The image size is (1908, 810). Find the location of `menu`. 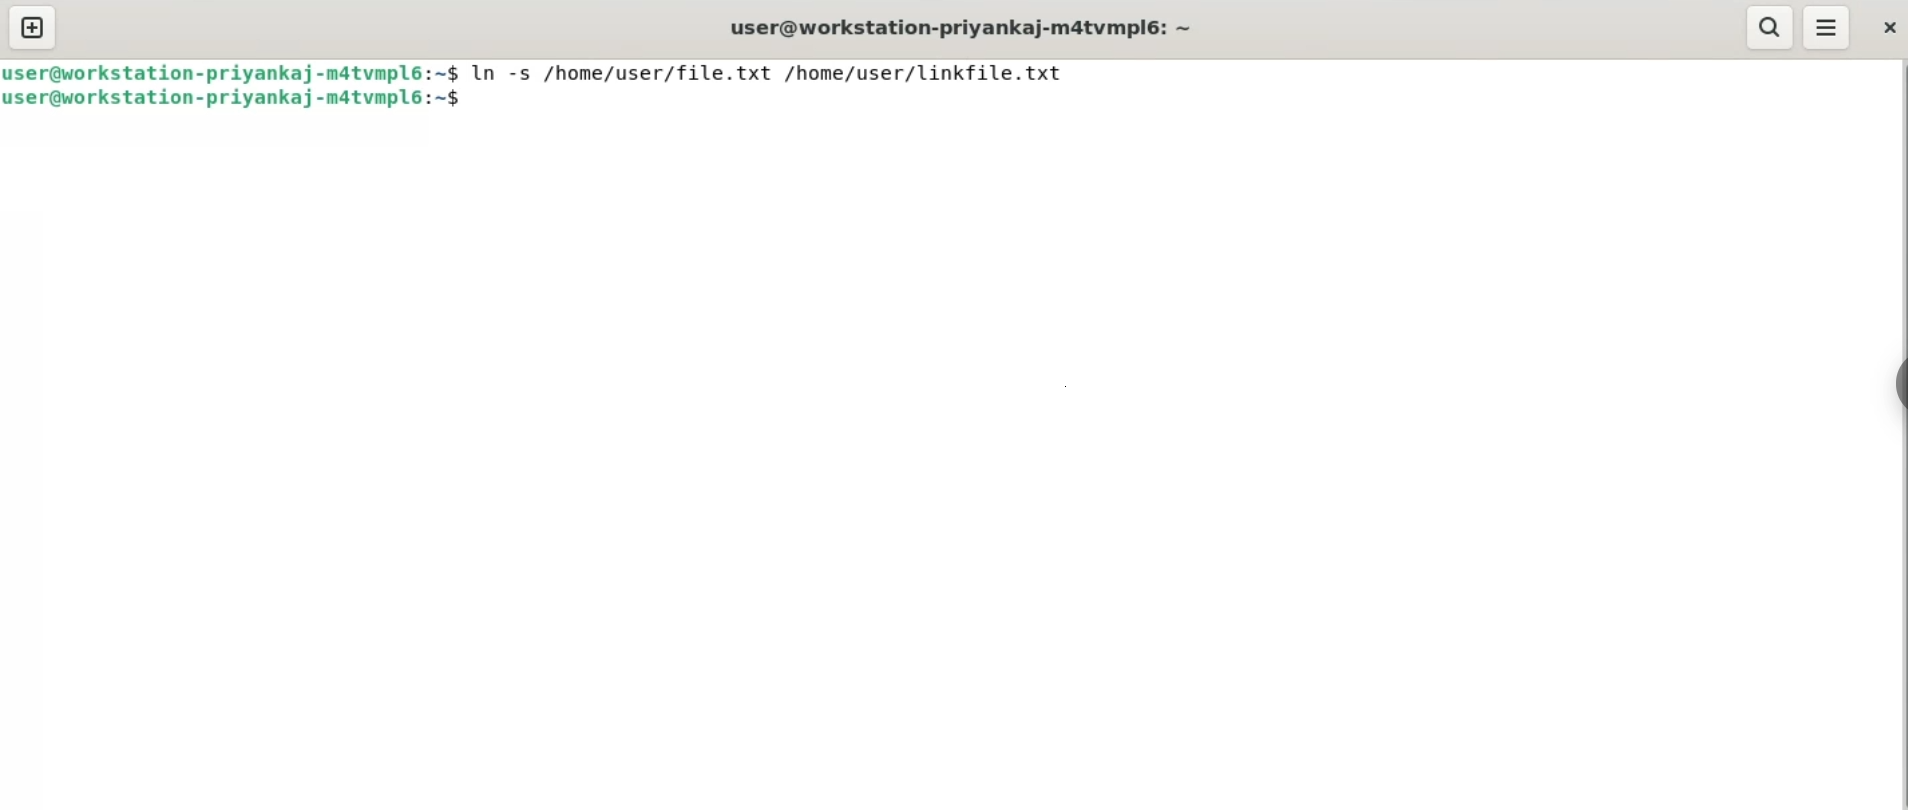

menu is located at coordinates (1828, 25).